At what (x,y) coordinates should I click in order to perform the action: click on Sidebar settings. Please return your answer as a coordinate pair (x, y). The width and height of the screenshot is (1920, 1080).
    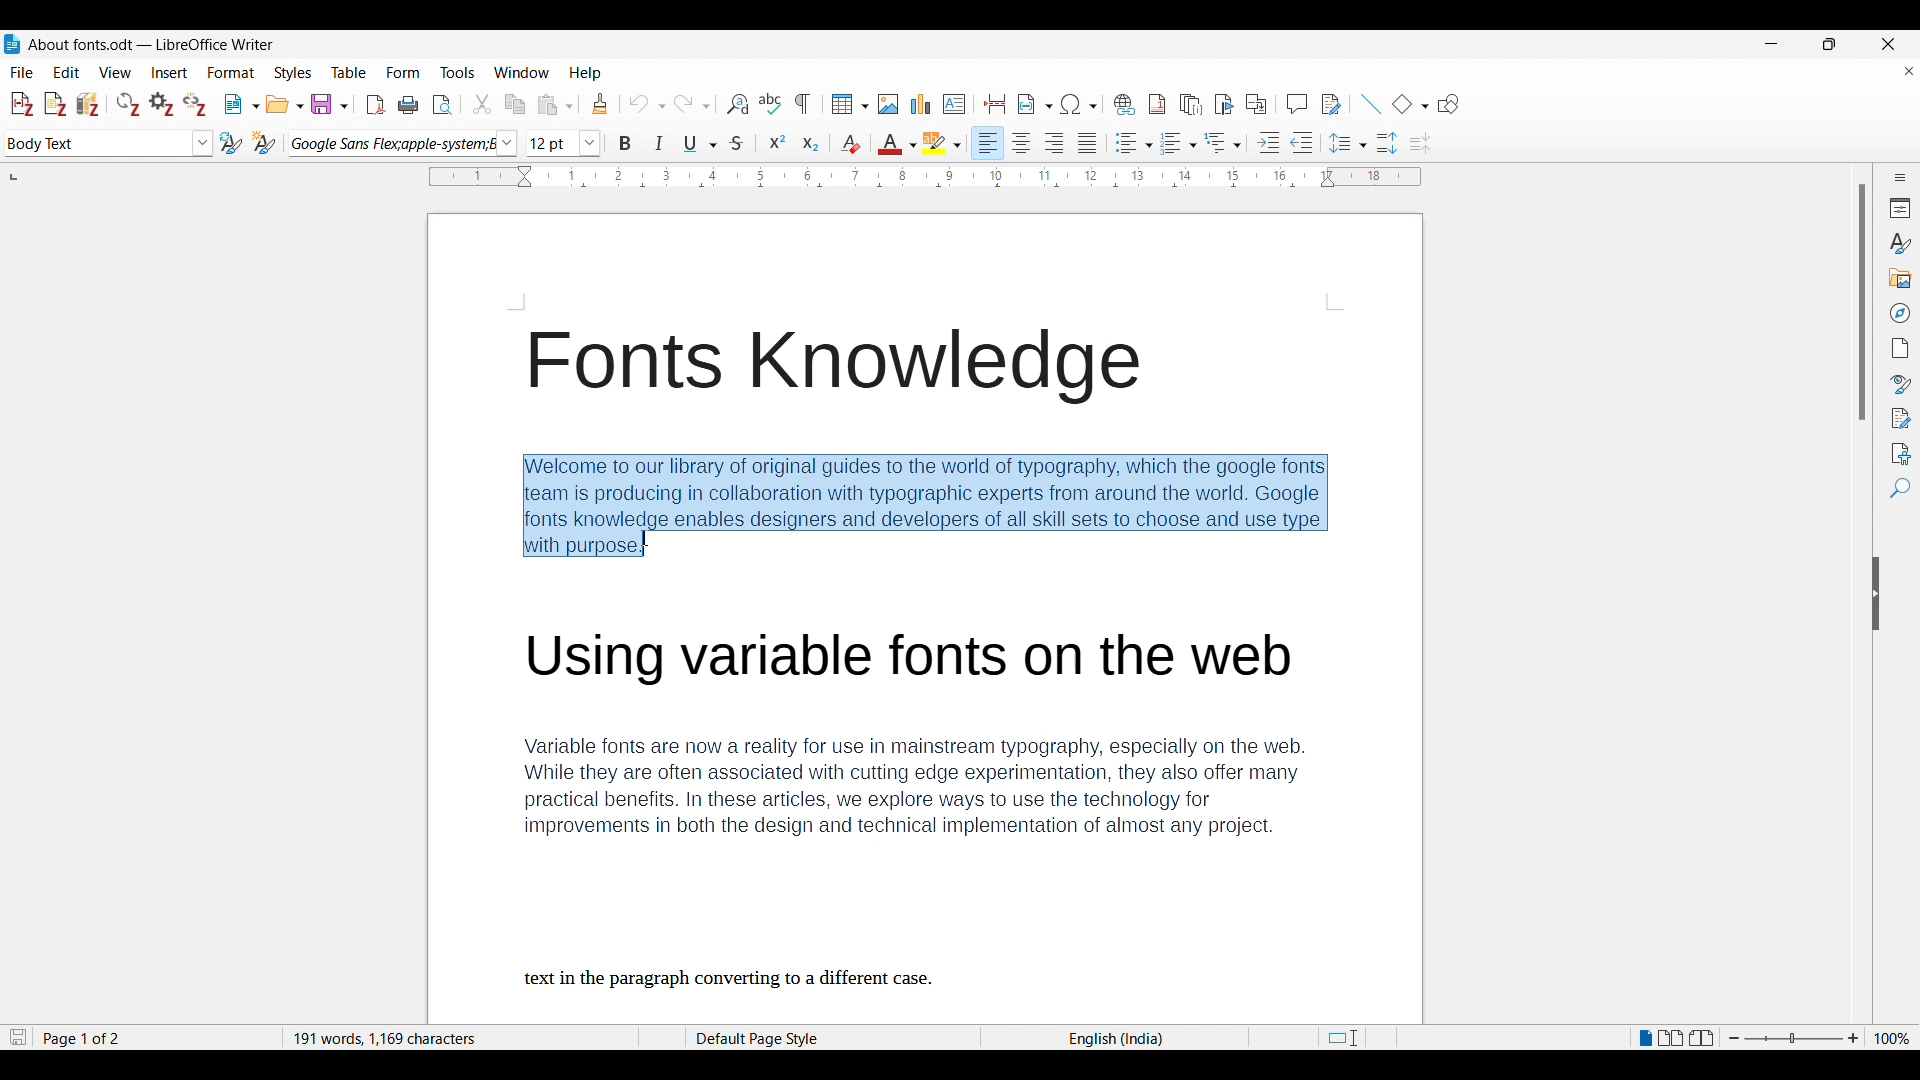
    Looking at the image, I should click on (1900, 177).